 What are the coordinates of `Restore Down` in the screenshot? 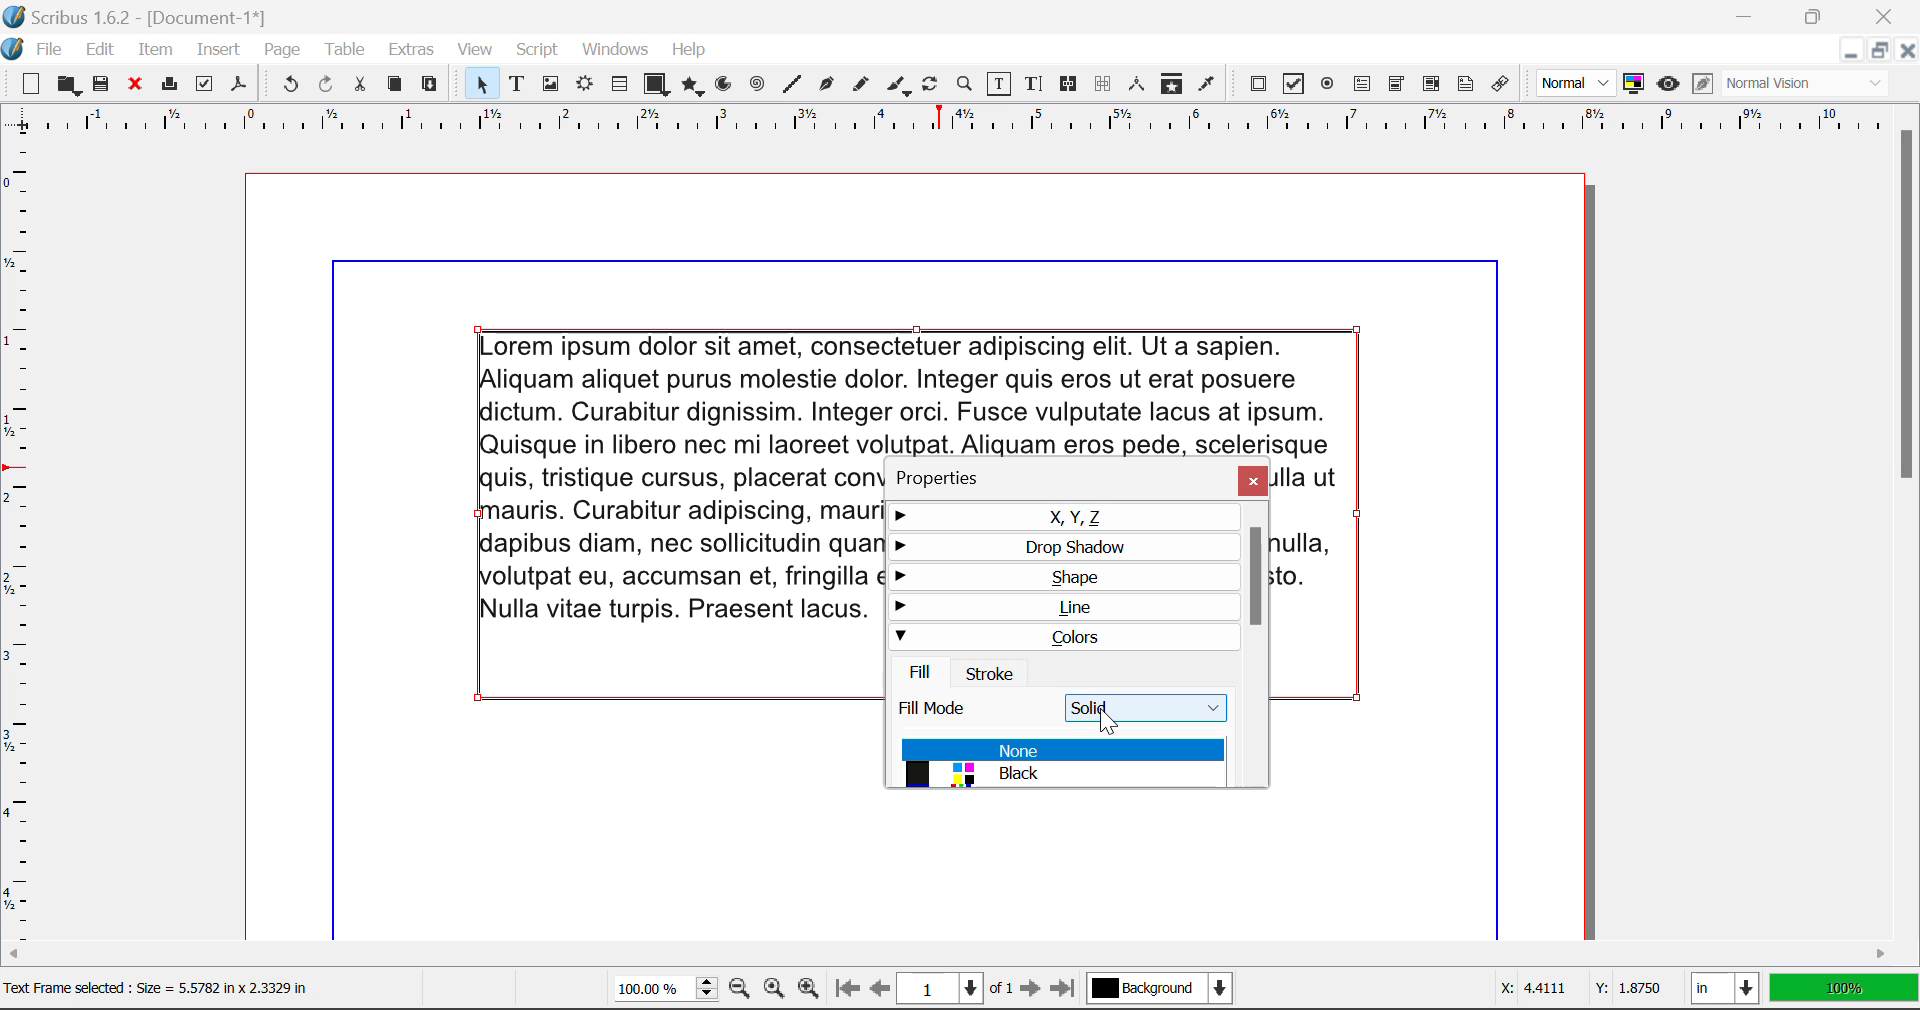 It's located at (1747, 14).